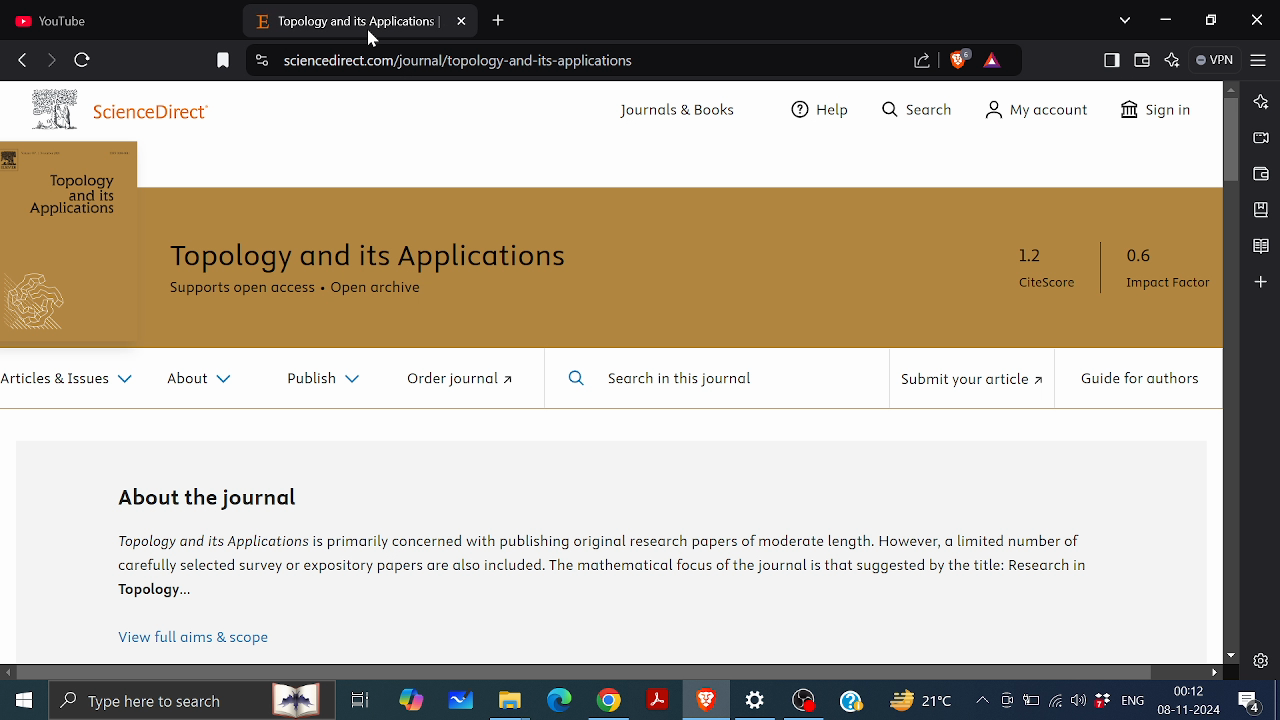 The width and height of the screenshot is (1280, 720). Describe the element at coordinates (1127, 20) in the screenshot. I see `Search tabs` at that location.